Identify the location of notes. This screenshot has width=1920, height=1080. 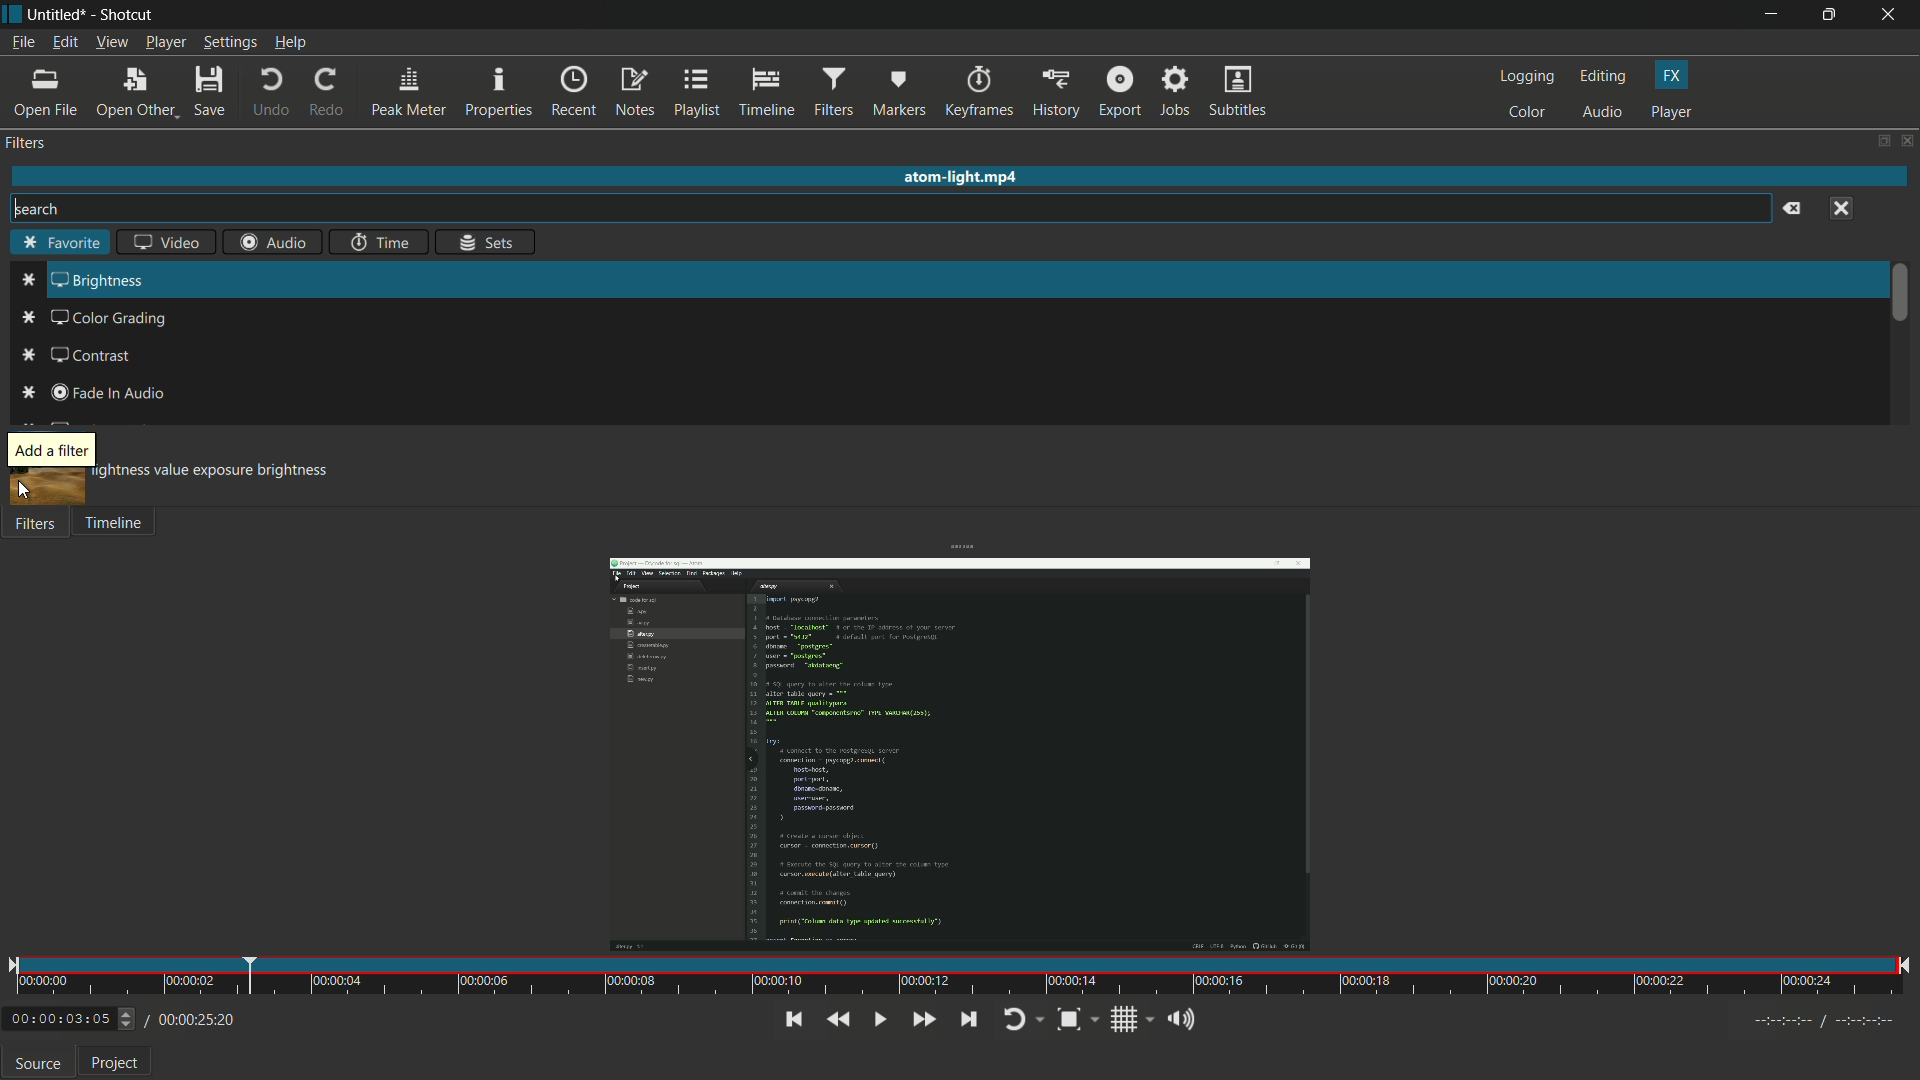
(635, 93).